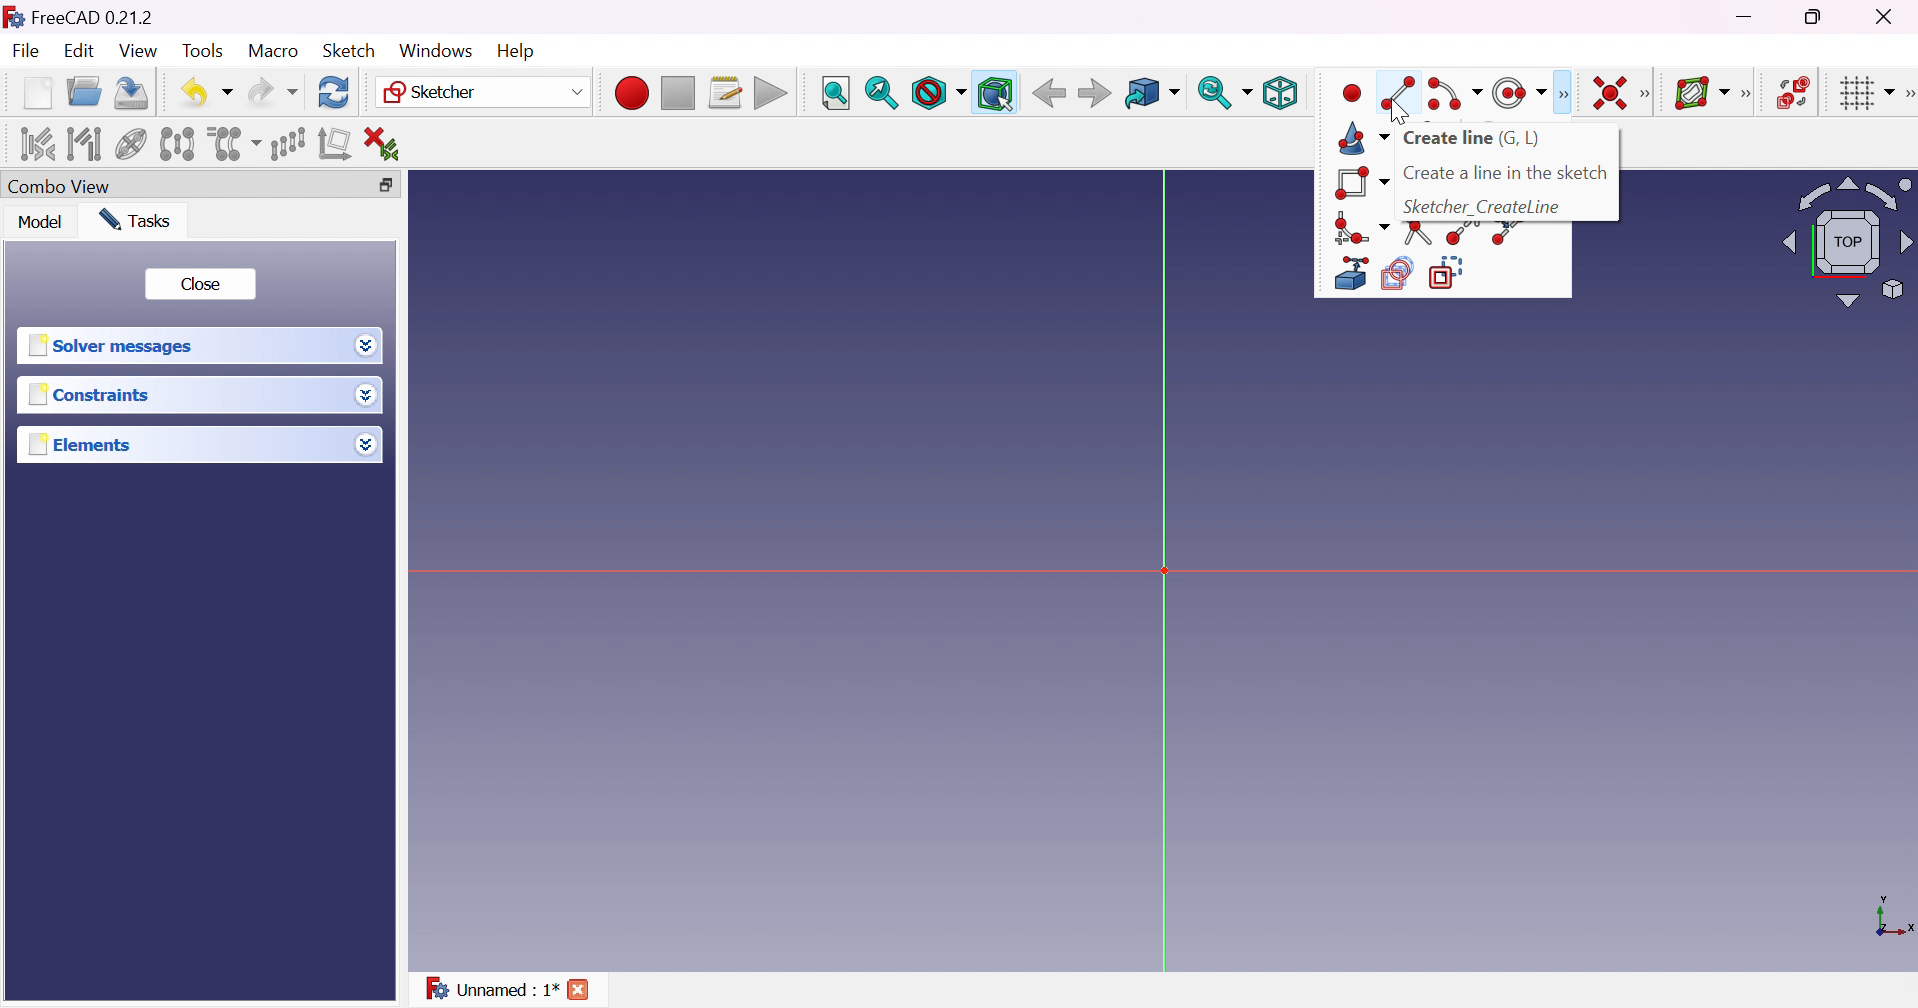 The image size is (1918, 1008). I want to click on Tools, so click(202, 52).